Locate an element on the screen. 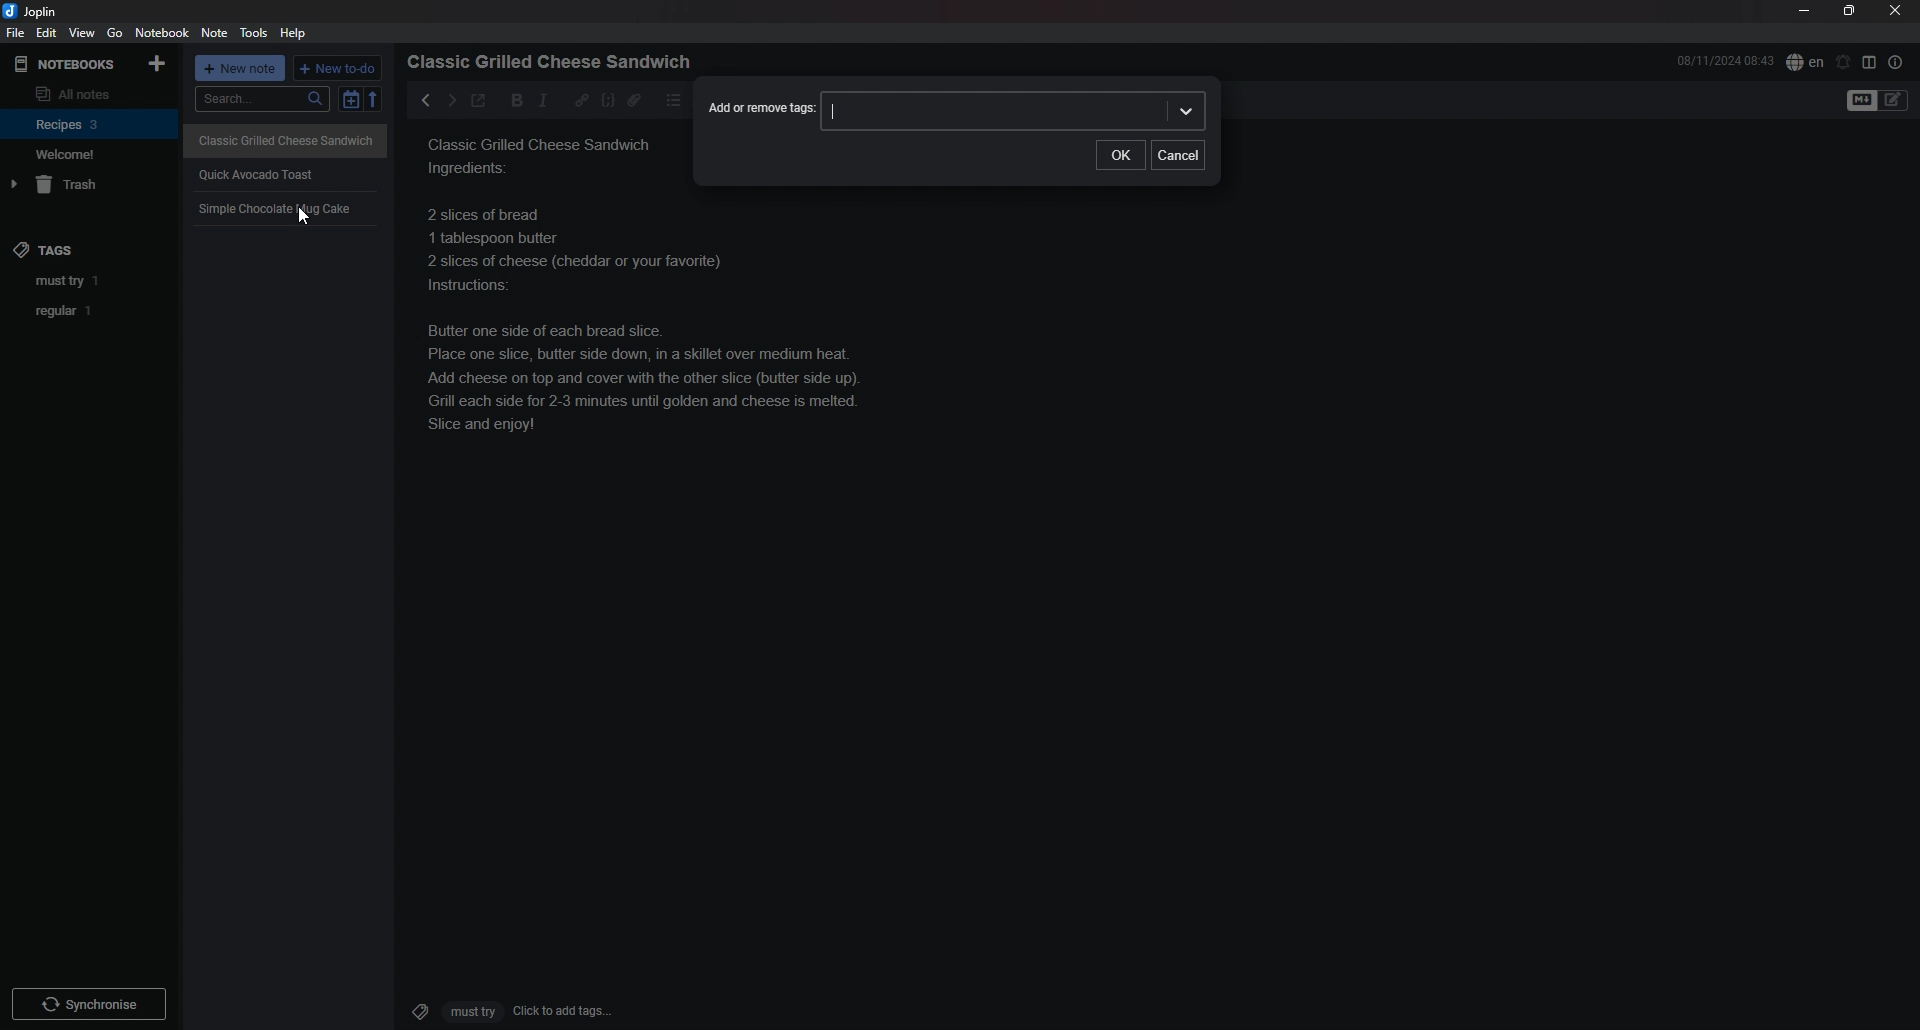 The image size is (1920, 1030). search is located at coordinates (262, 99).